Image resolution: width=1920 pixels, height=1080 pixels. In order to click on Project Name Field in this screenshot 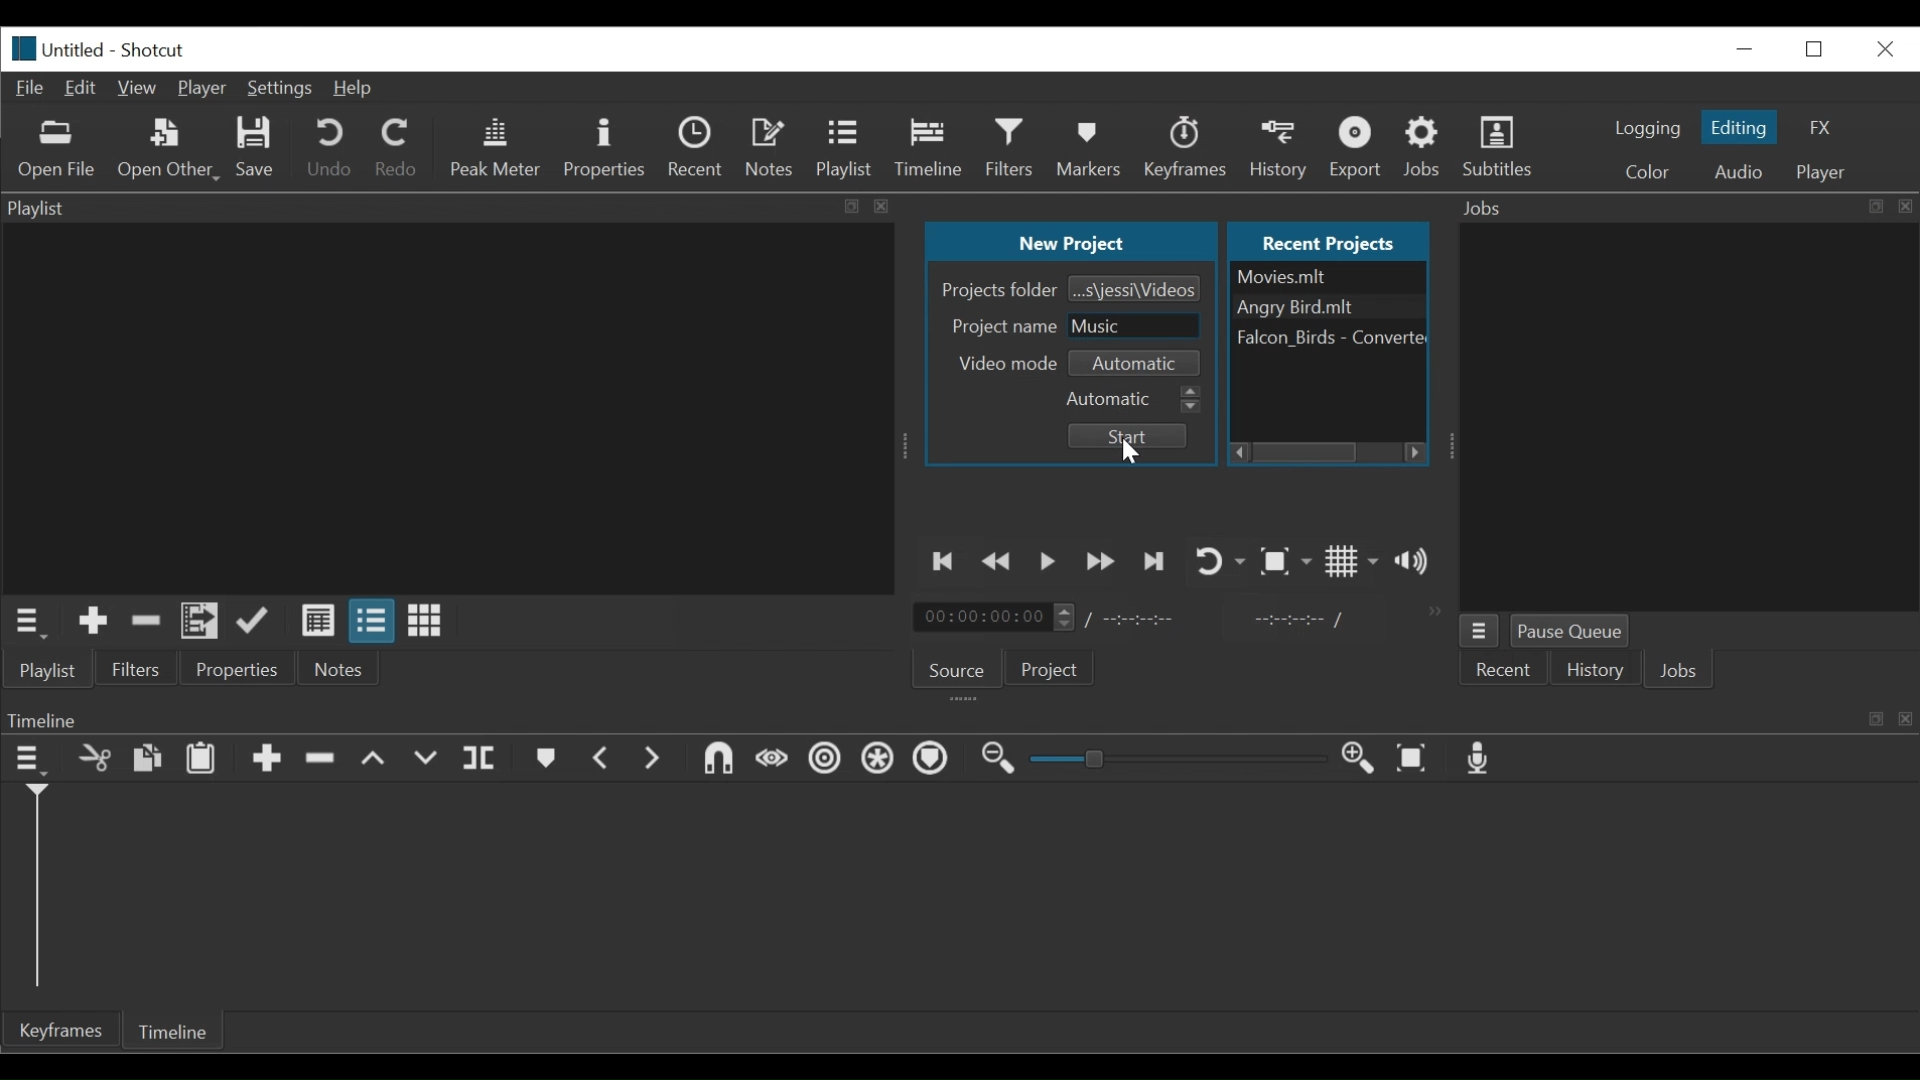, I will do `click(1137, 327)`.